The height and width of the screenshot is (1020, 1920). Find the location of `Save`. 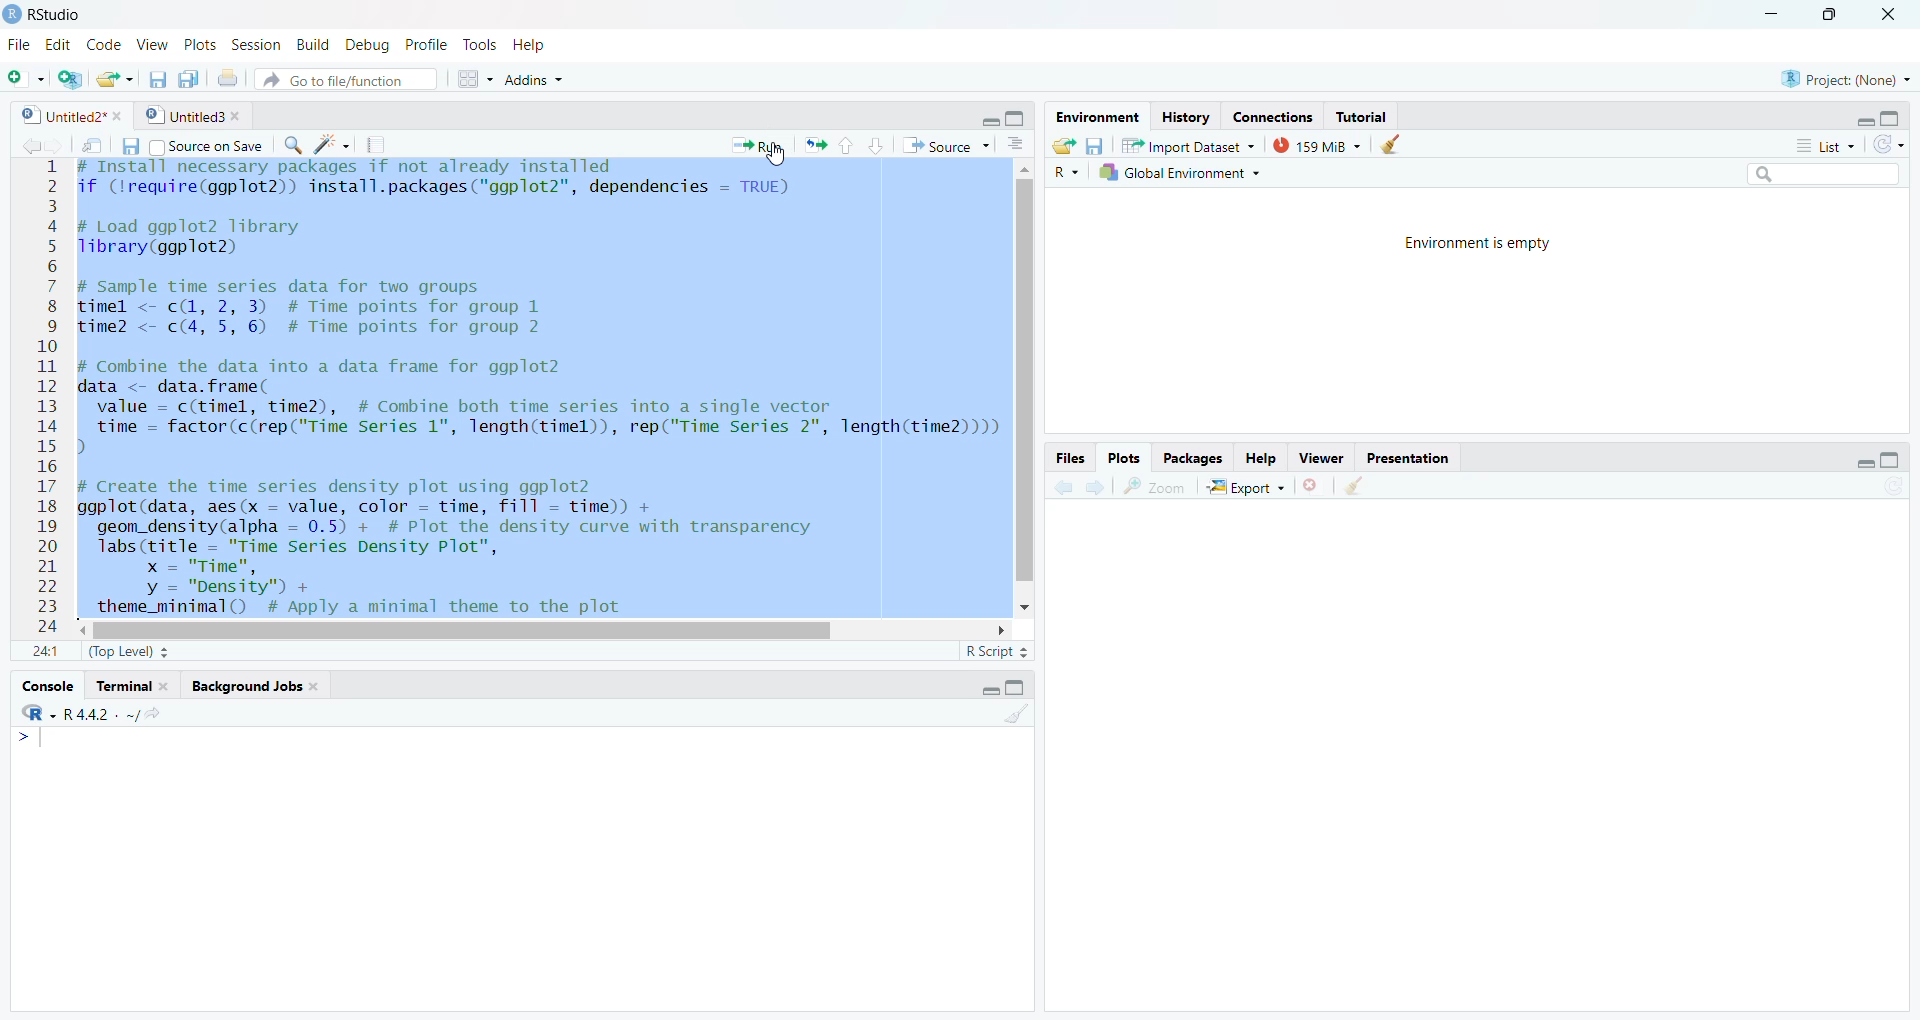

Save is located at coordinates (1093, 146).